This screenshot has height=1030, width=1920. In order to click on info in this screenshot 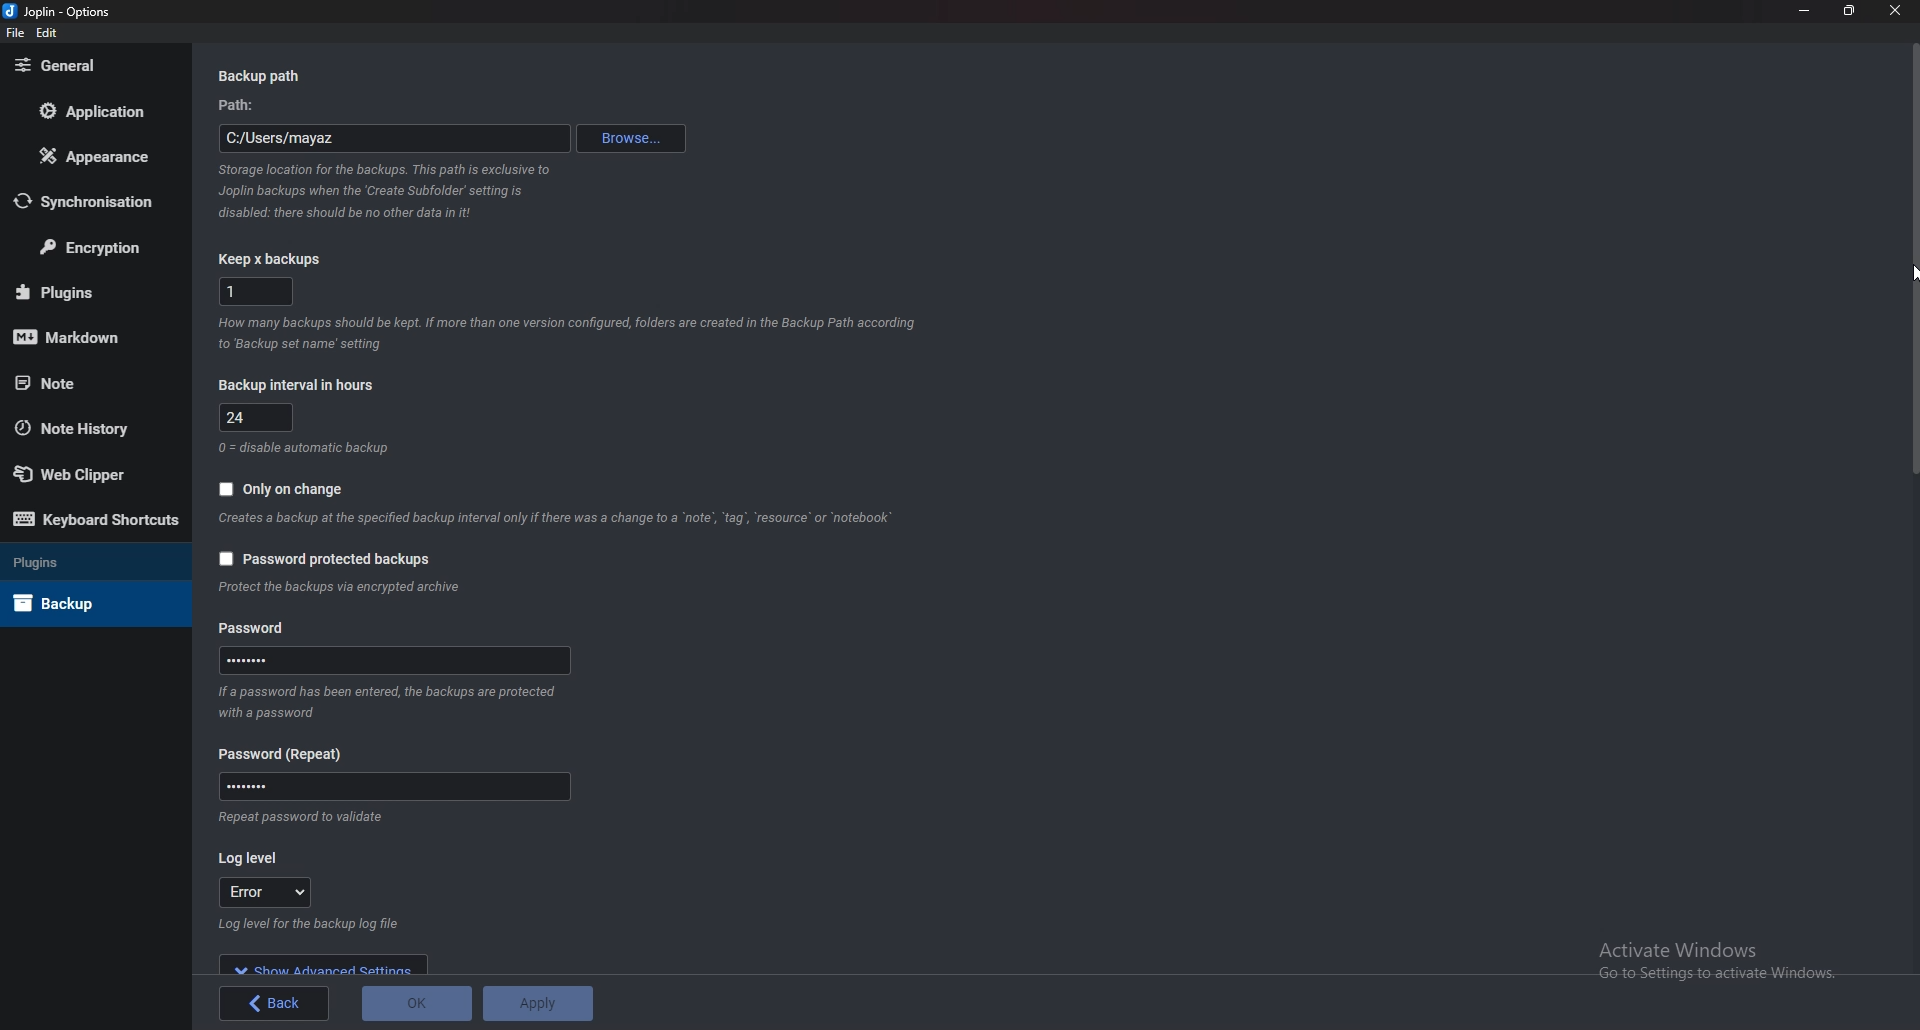, I will do `click(353, 589)`.